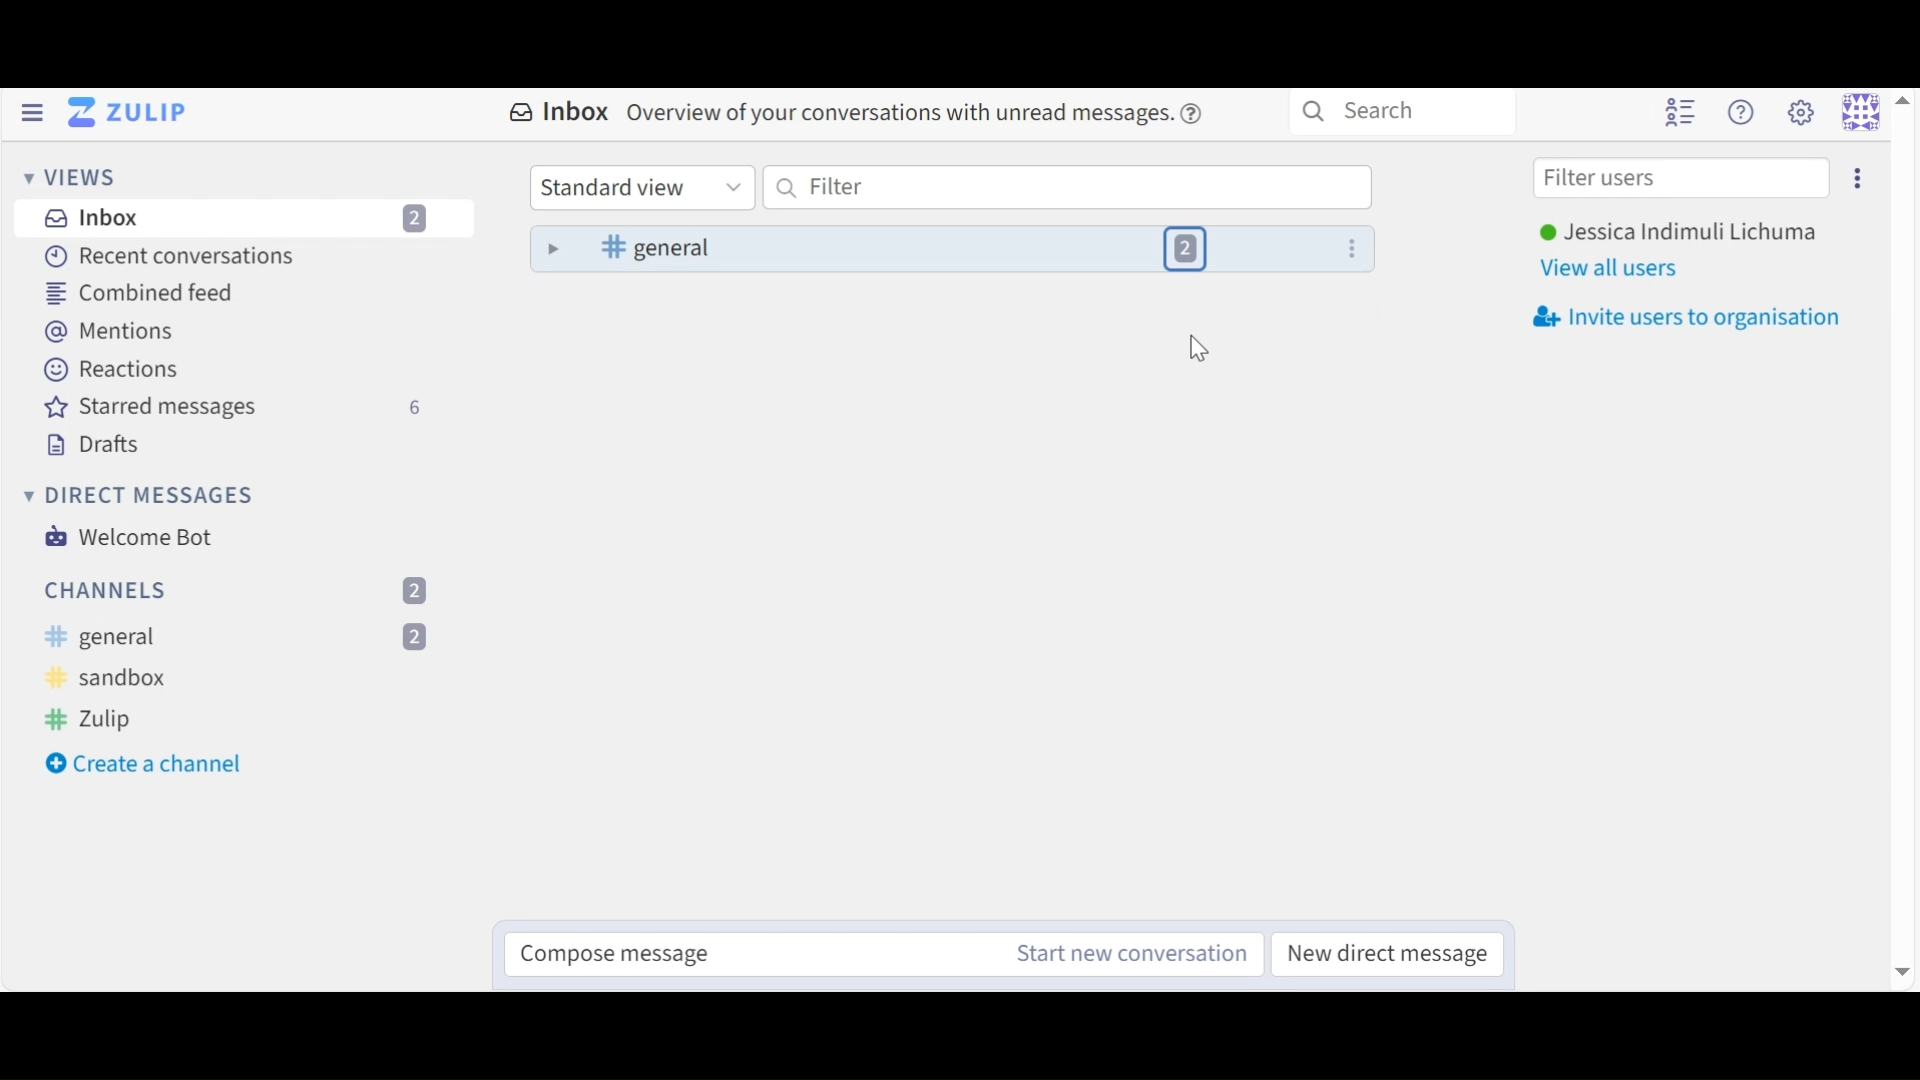 This screenshot has height=1080, width=1920. I want to click on Inbox, so click(857, 110).